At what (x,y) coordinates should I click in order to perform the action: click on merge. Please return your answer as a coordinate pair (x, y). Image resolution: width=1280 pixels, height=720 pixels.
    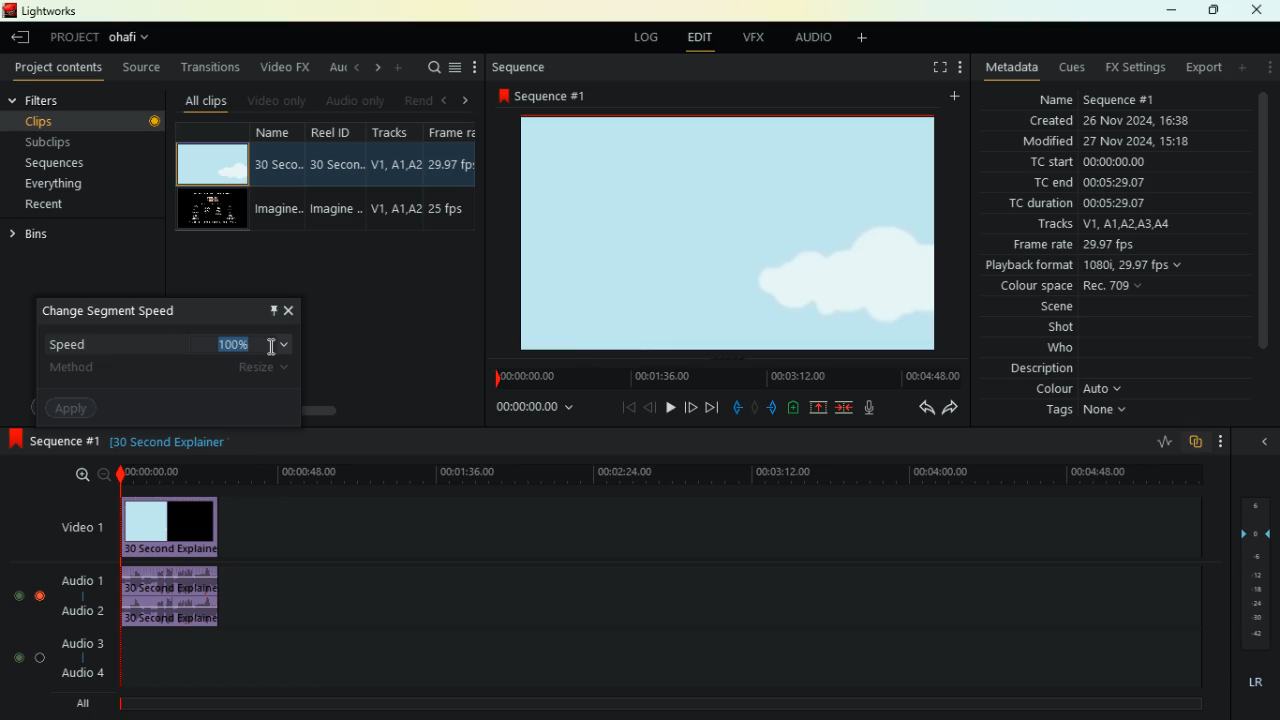
    Looking at the image, I should click on (845, 408).